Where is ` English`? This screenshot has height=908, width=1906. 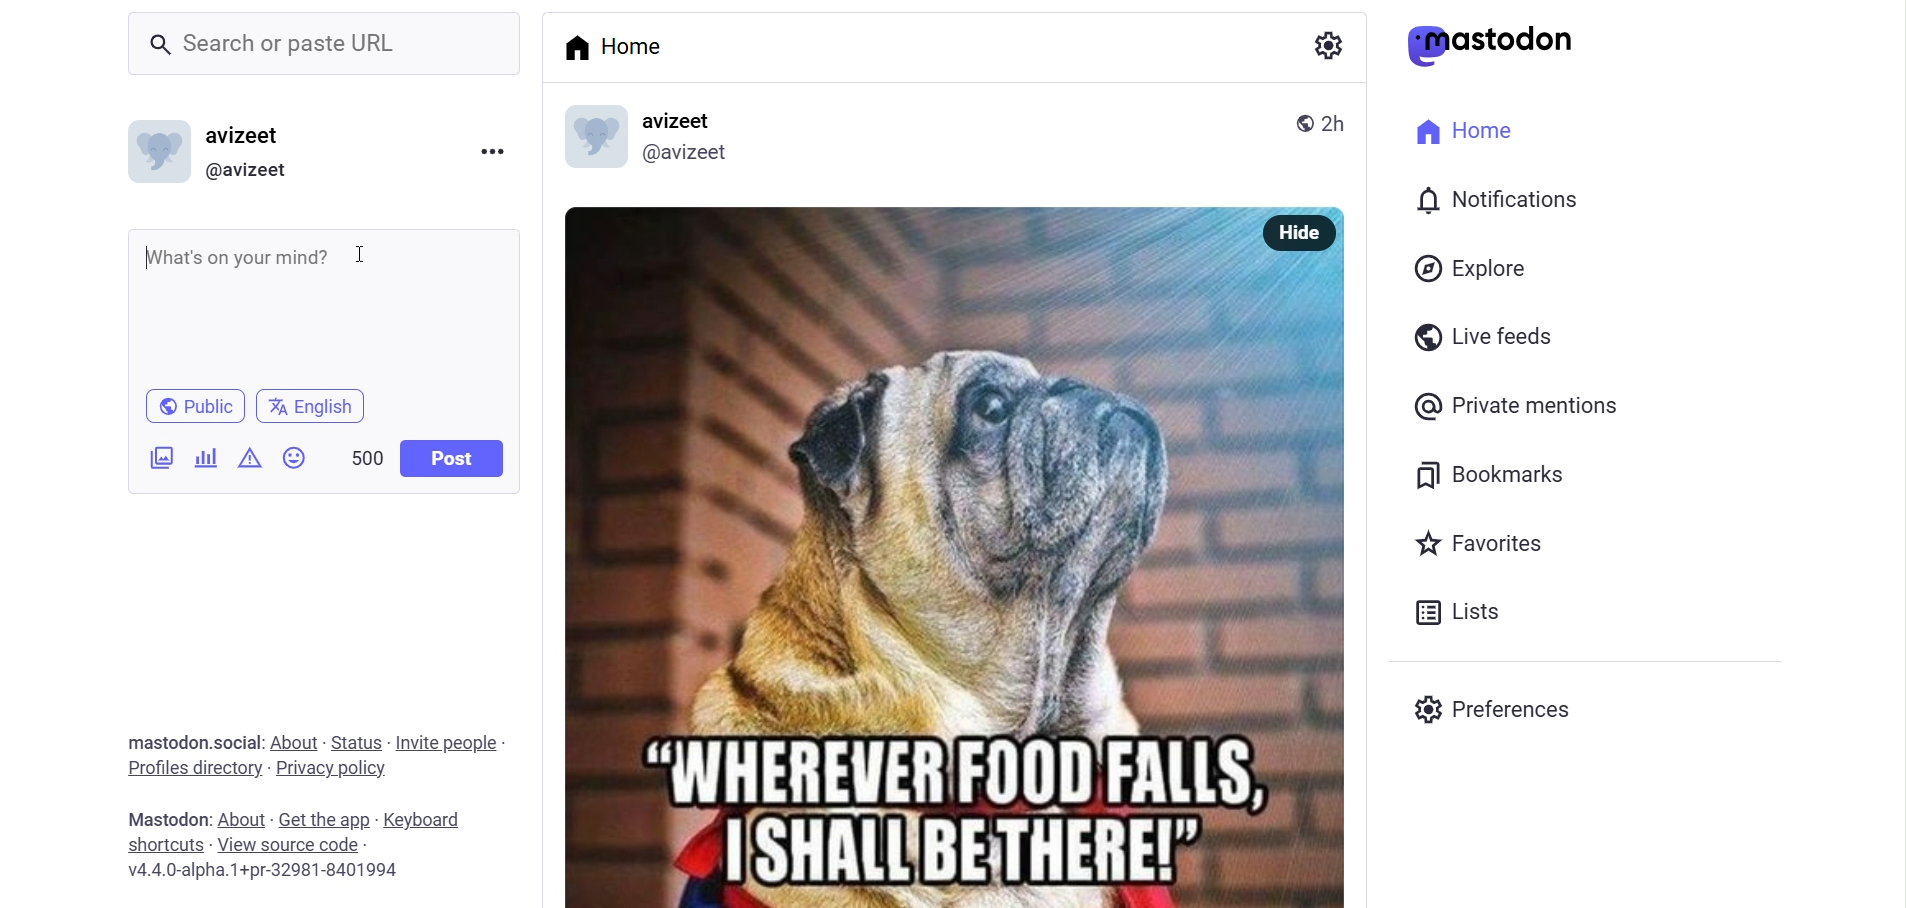
 English is located at coordinates (313, 405).